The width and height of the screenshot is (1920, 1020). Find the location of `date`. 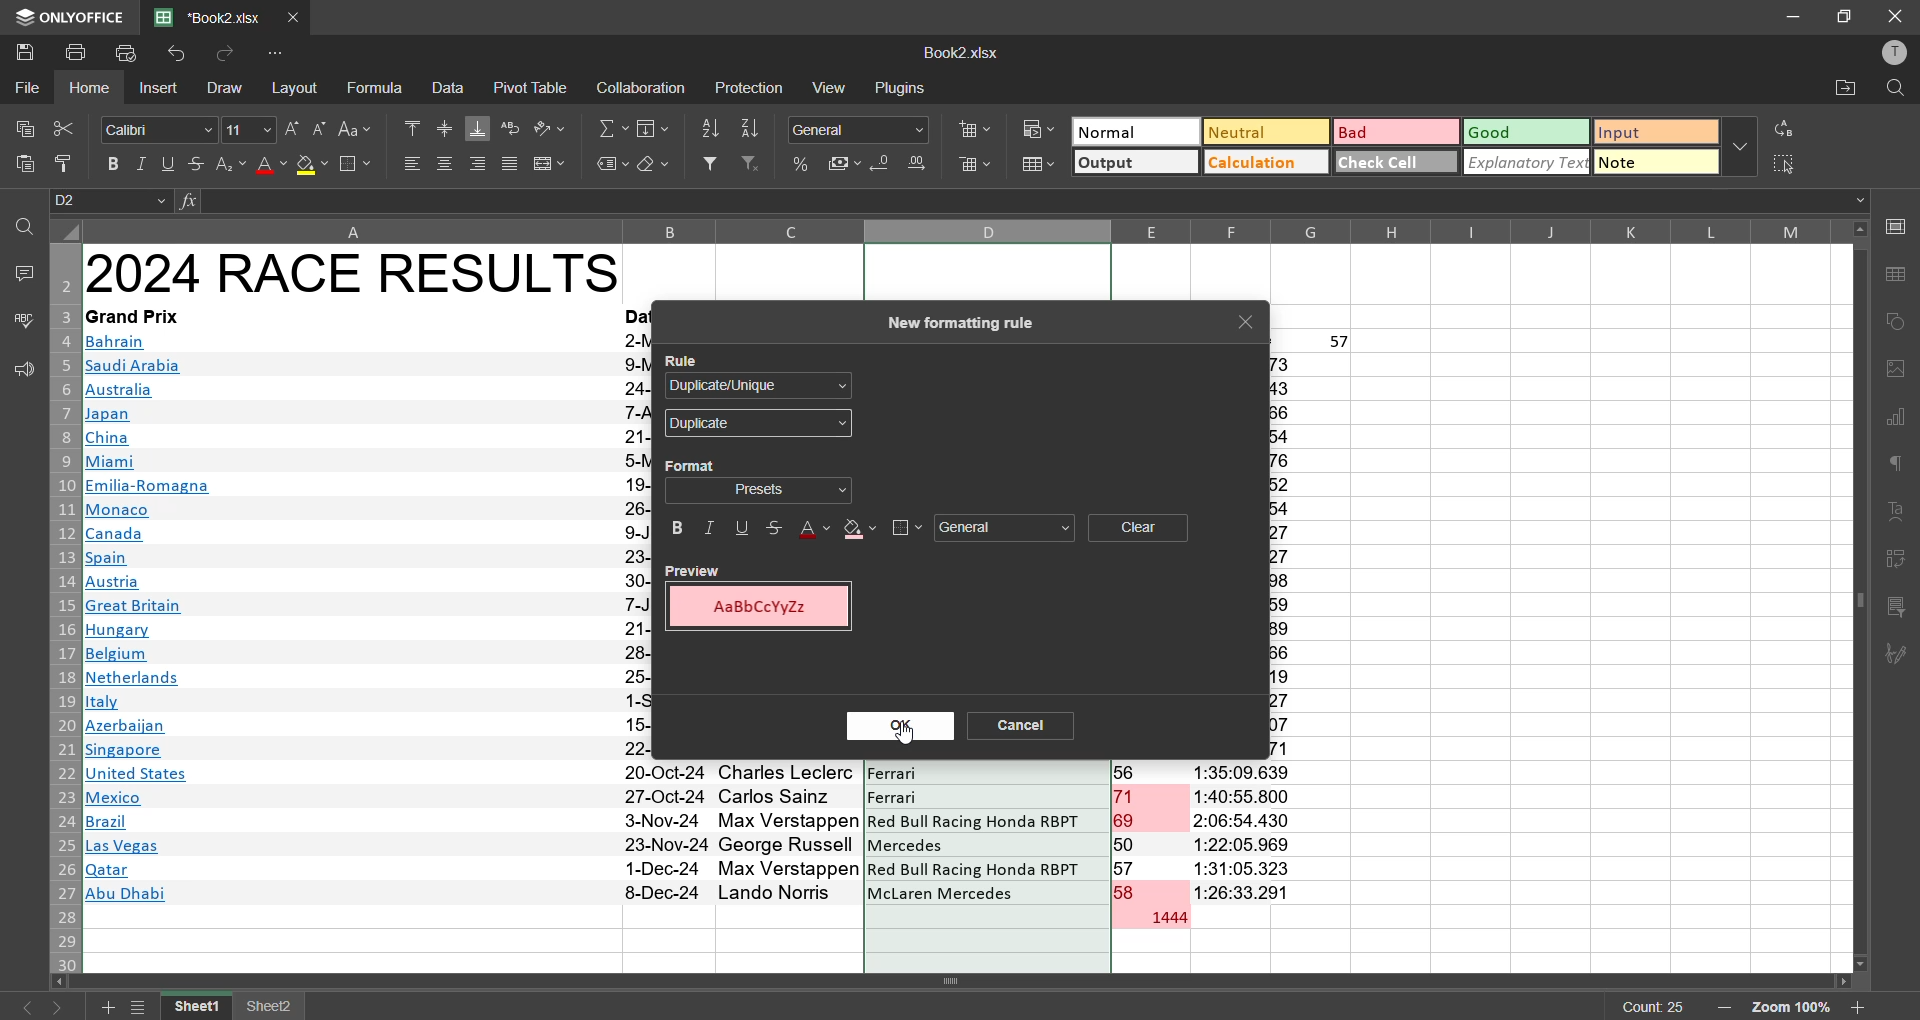

date is located at coordinates (665, 833).